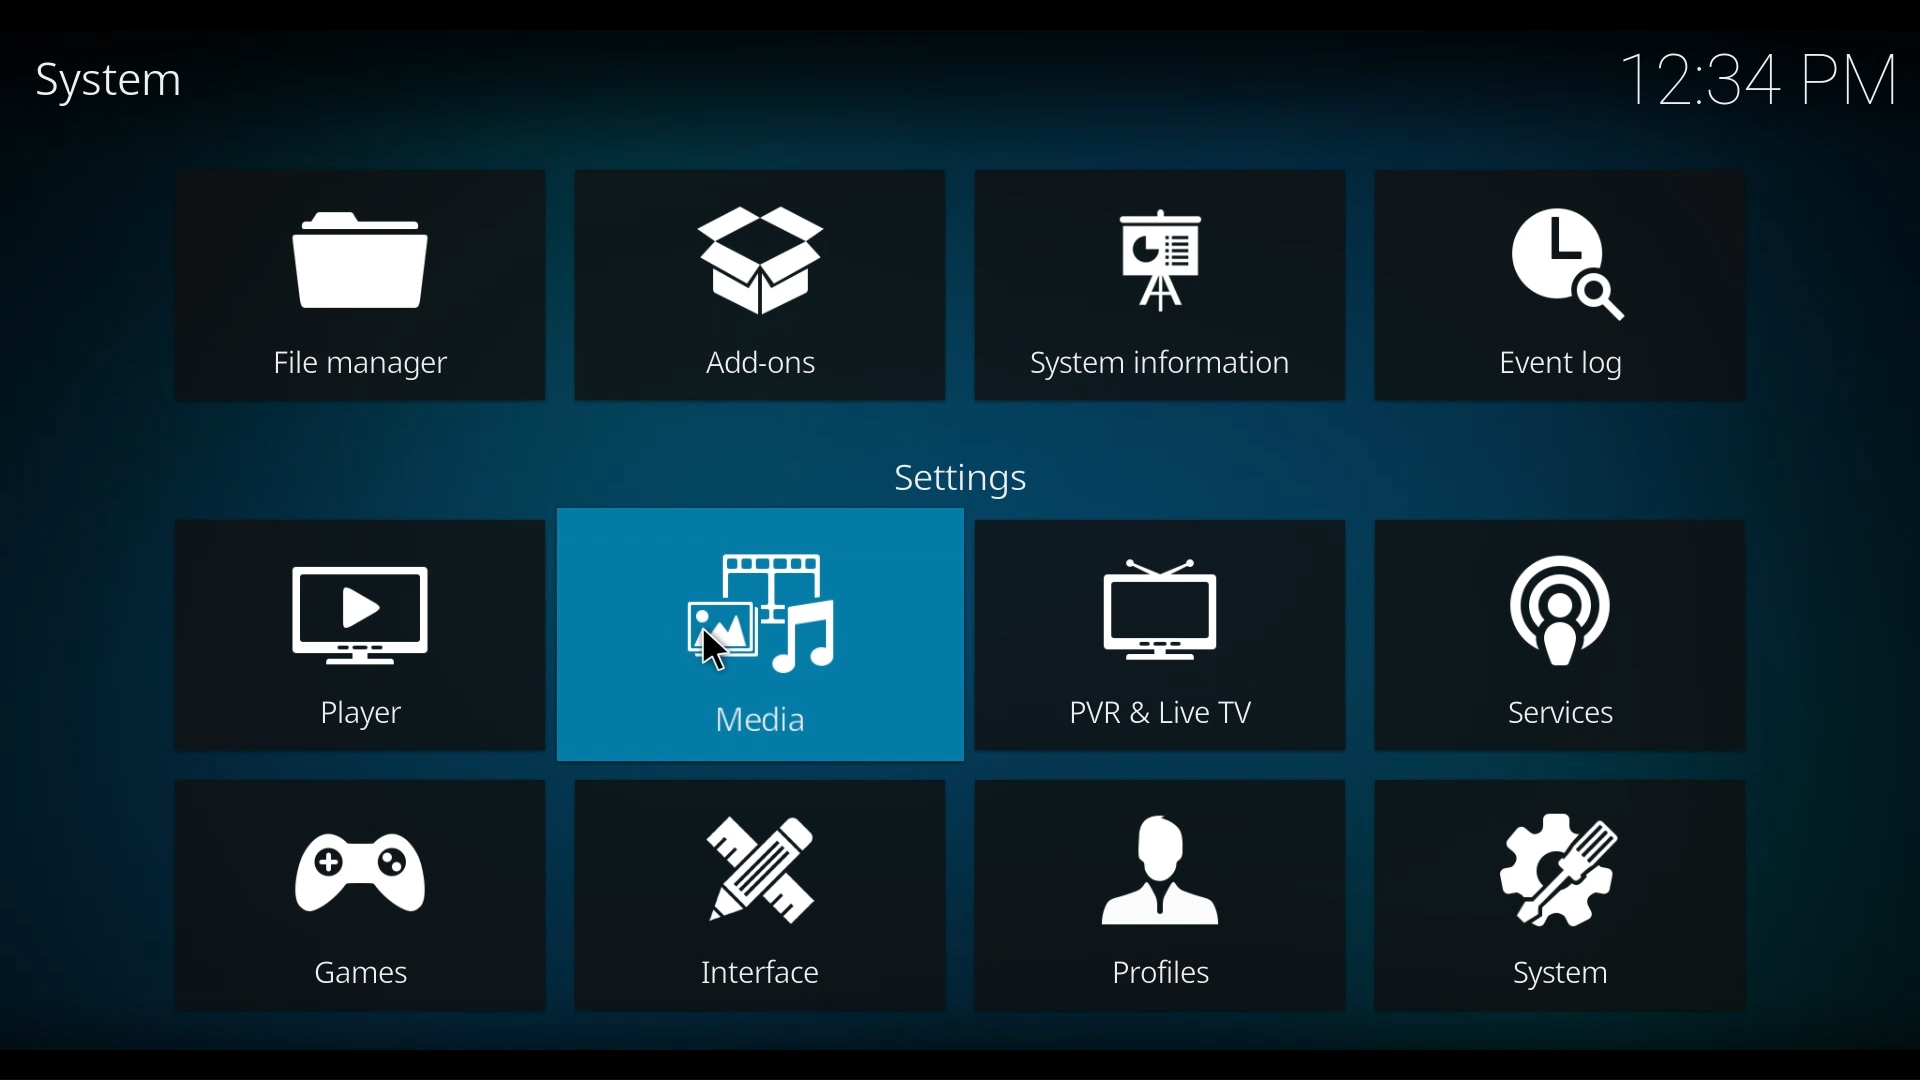 The image size is (1920, 1080). Describe the element at coordinates (1160, 898) in the screenshot. I see `Profiles` at that location.